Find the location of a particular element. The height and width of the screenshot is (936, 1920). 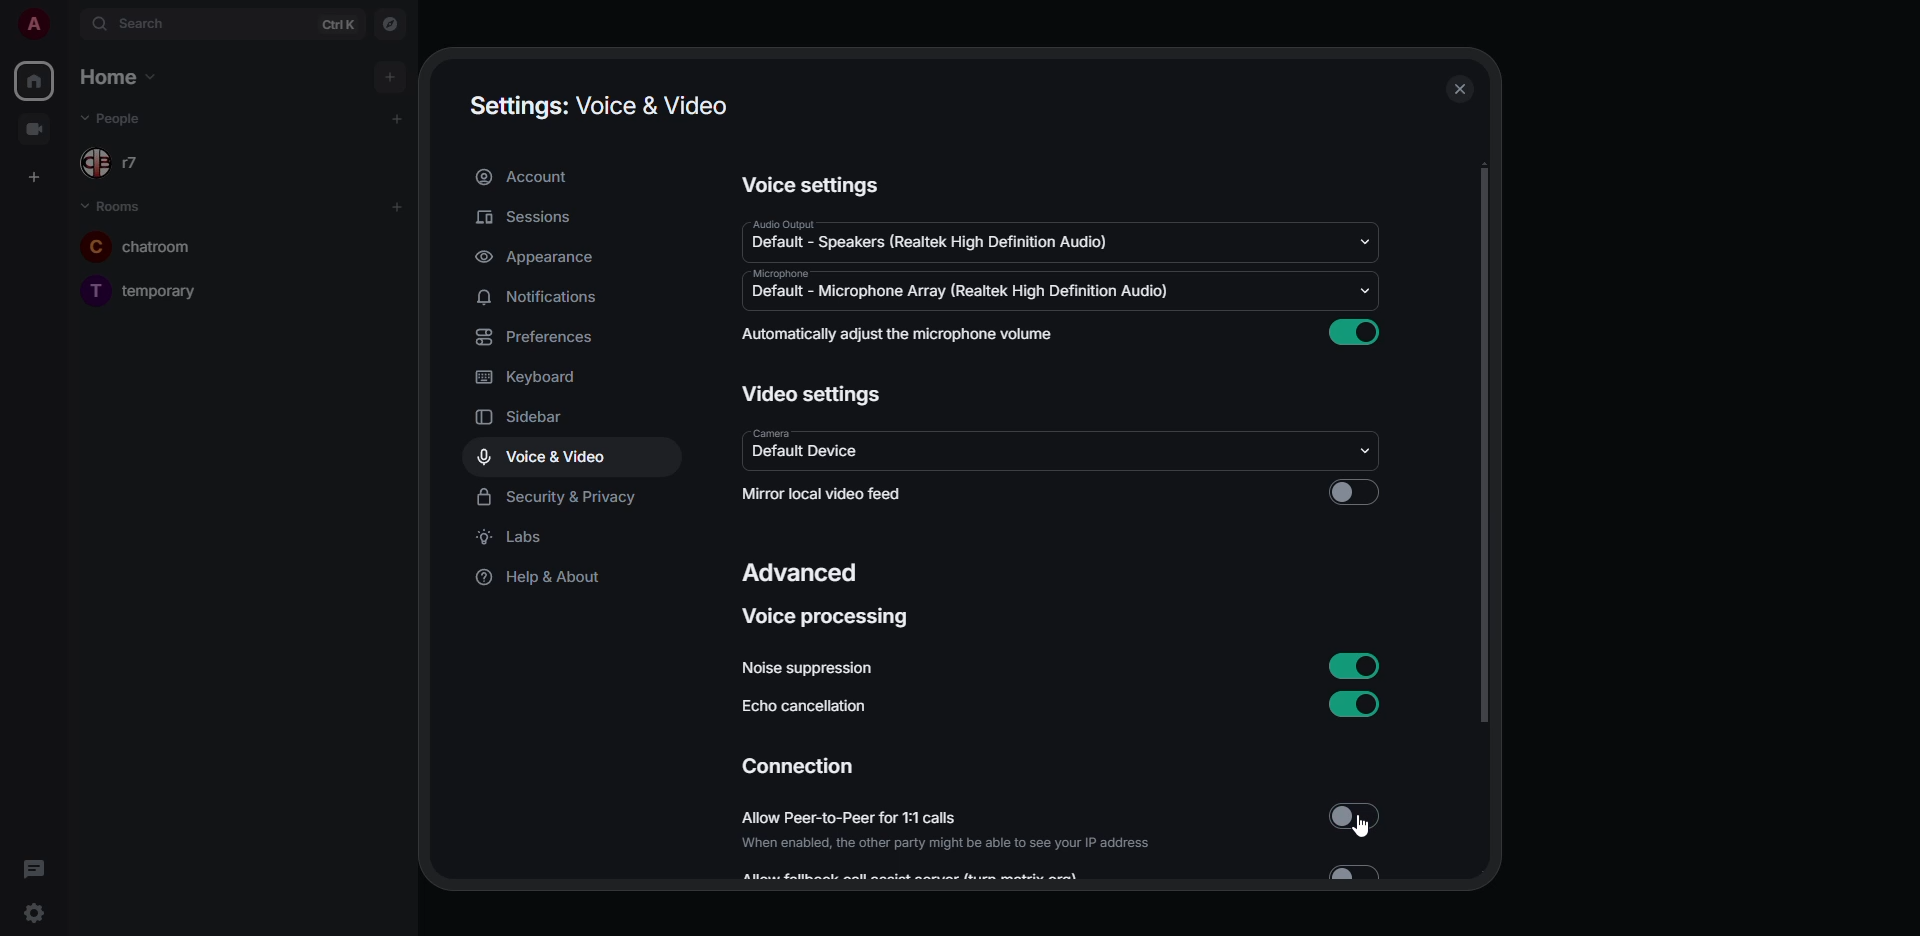

search is located at coordinates (156, 23).